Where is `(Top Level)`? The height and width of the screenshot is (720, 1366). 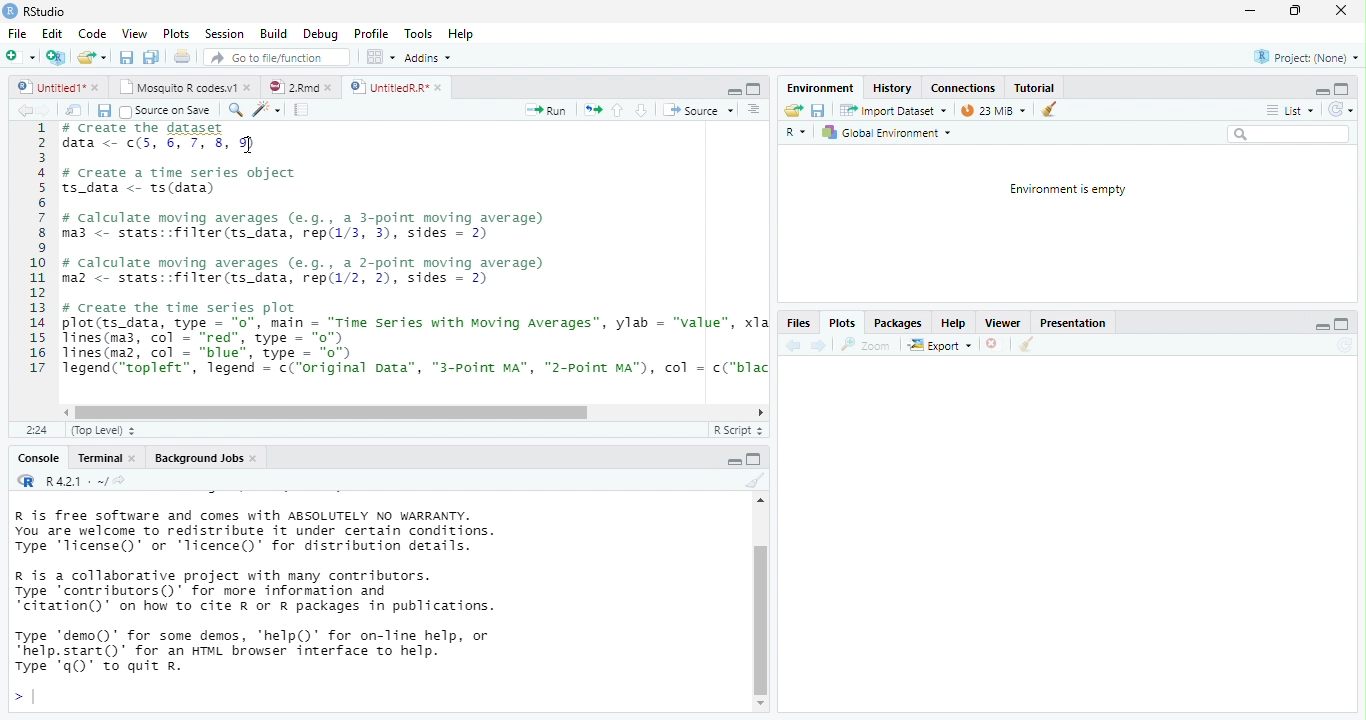
(Top Level) is located at coordinates (98, 431).